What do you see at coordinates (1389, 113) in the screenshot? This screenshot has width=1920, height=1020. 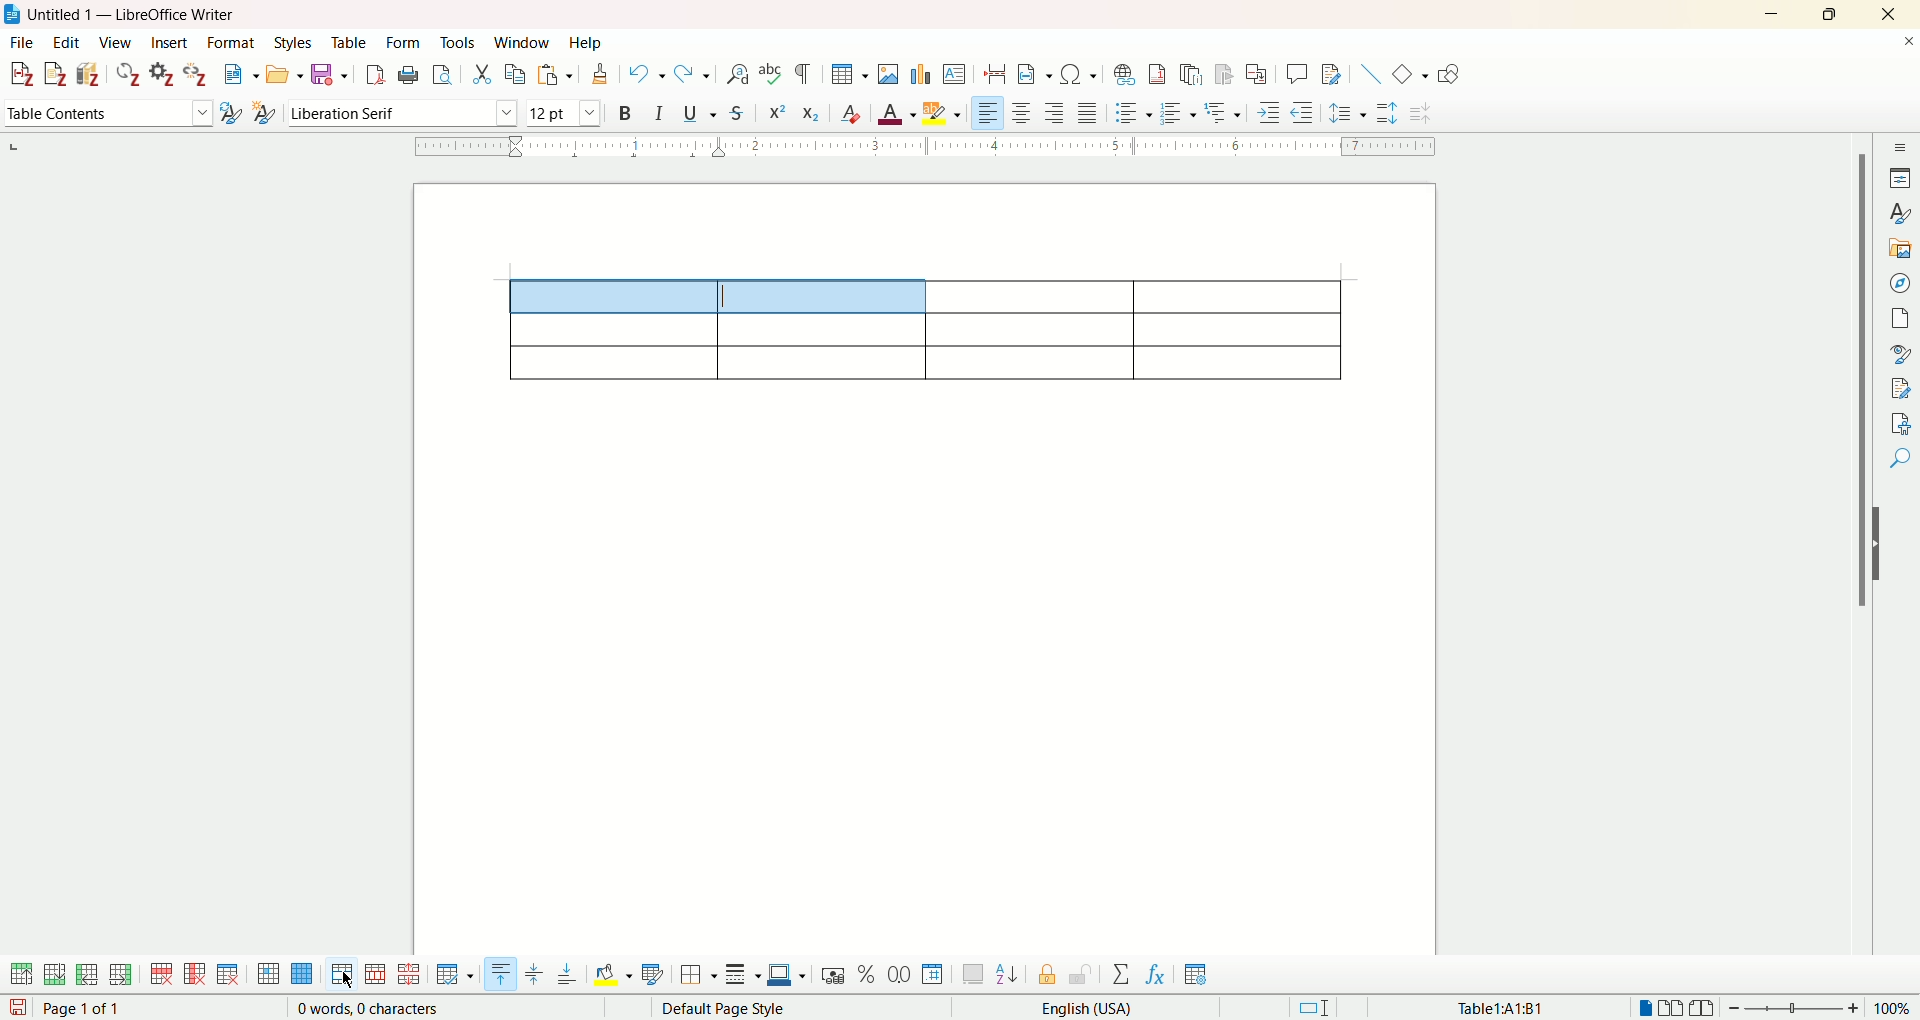 I see `increase paragraph spacing` at bounding box center [1389, 113].